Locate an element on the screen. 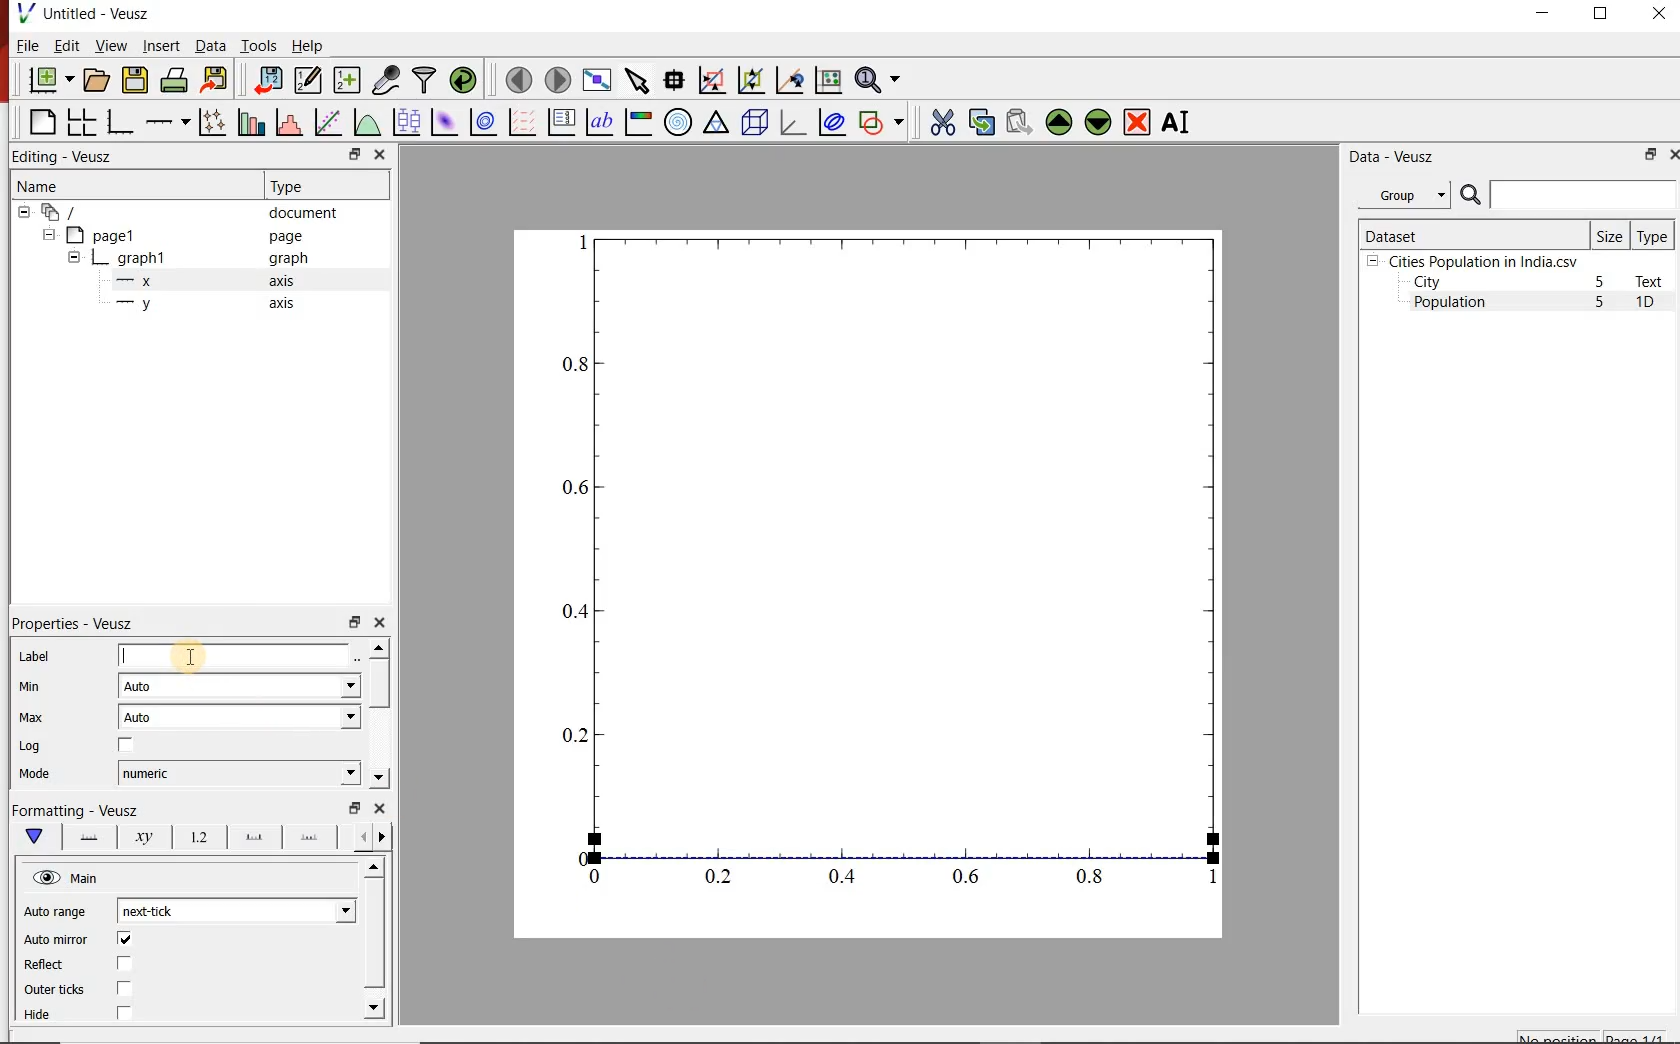 Image resolution: width=1680 pixels, height=1044 pixels. plot key is located at coordinates (560, 122).